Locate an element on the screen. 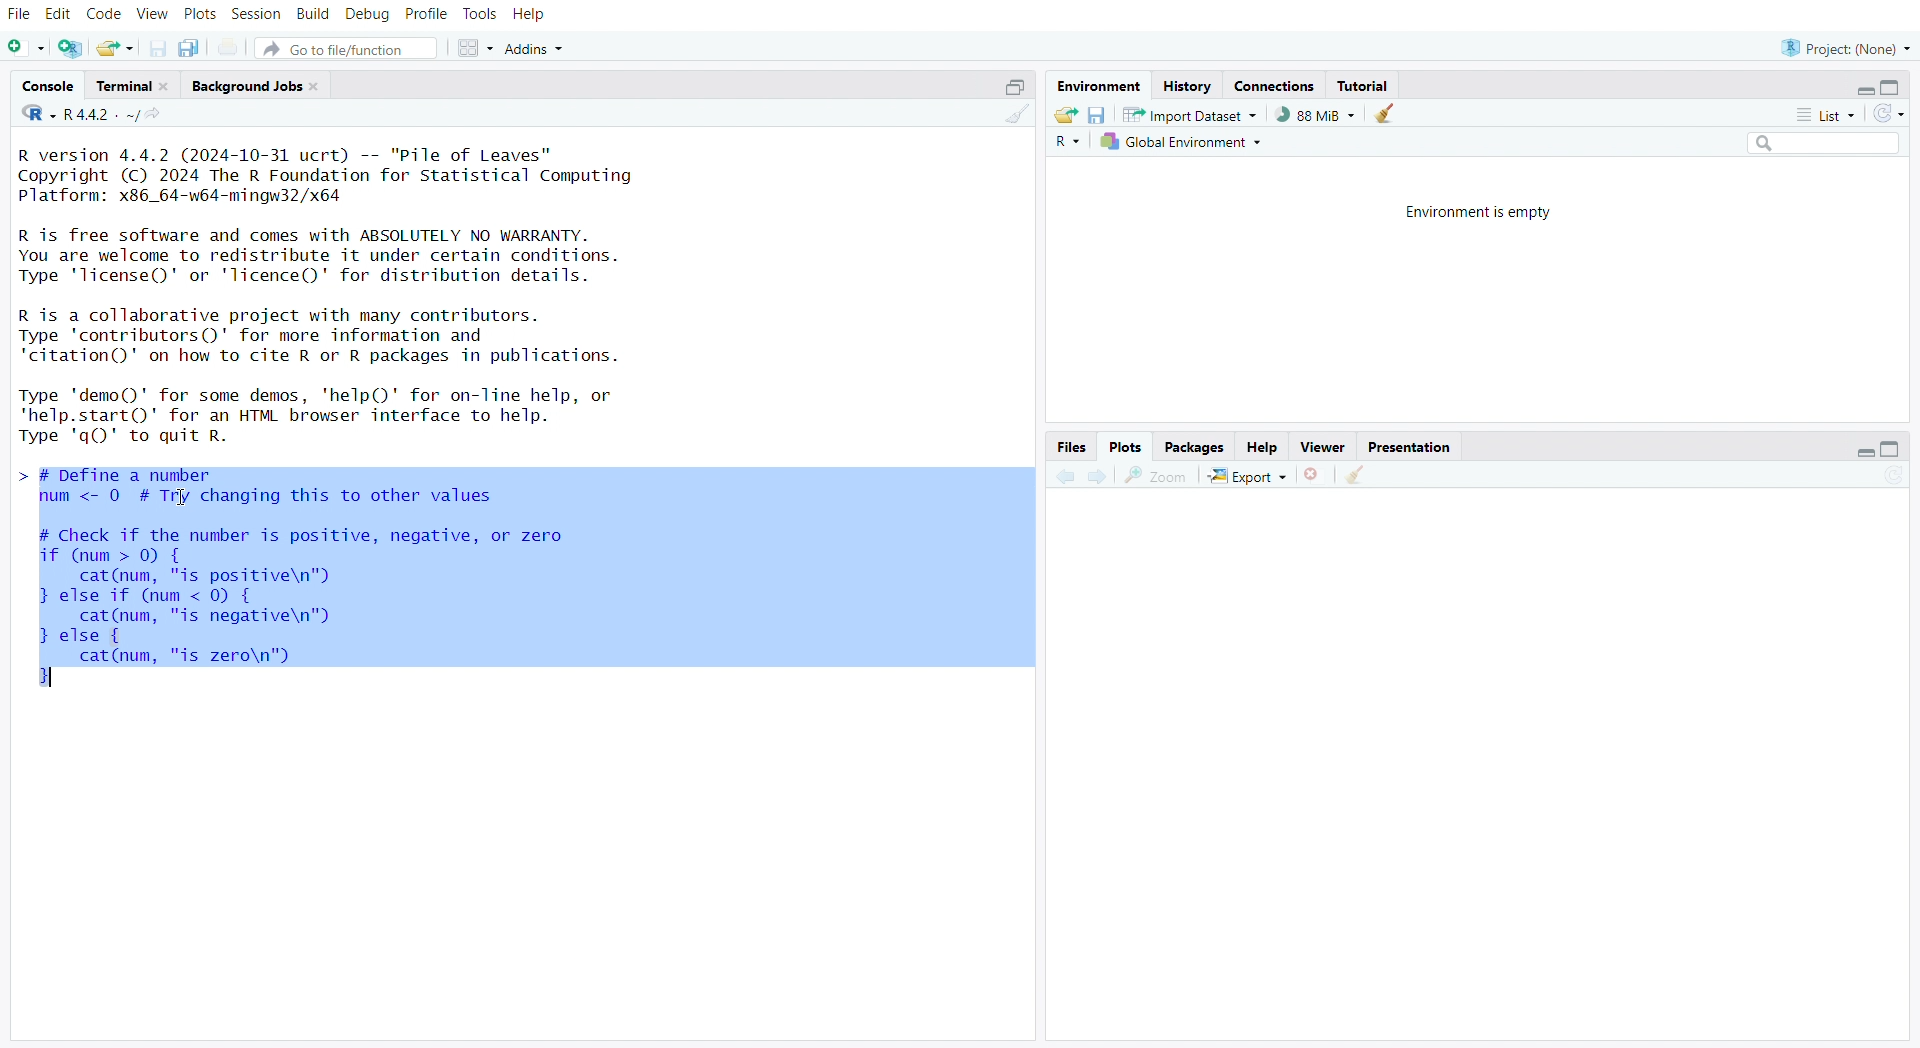 The image size is (1920, 1048). clear console is located at coordinates (1016, 118).